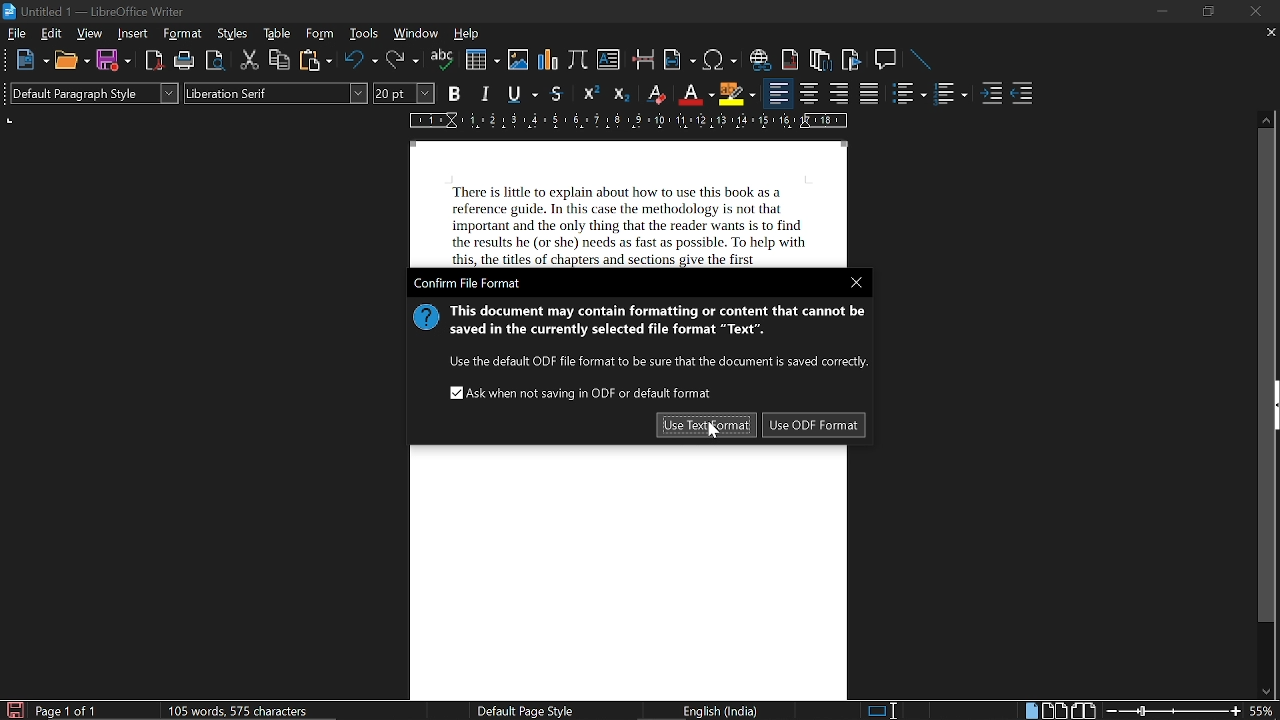  What do you see at coordinates (887, 60) in the screenshot?
I see `insert comment` at bounding box center [887, 60].